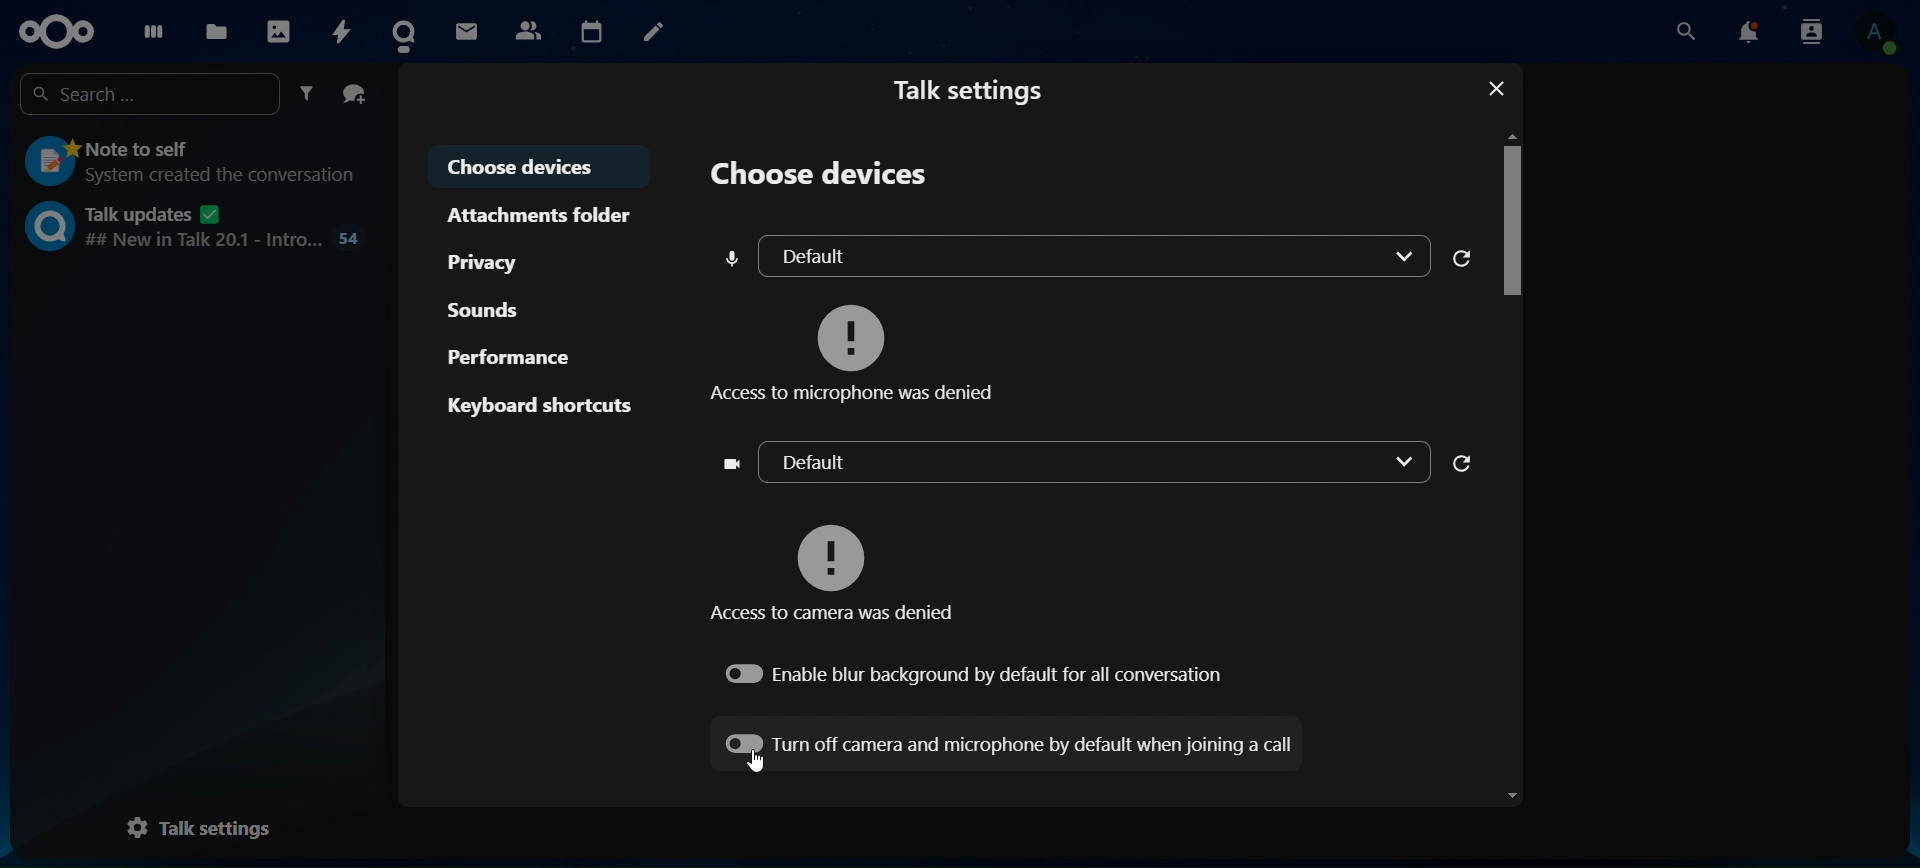 The image size is (1920, 868). Describe the element at coordinates (404, 32) in the screenshot. I see `talk` at that location.